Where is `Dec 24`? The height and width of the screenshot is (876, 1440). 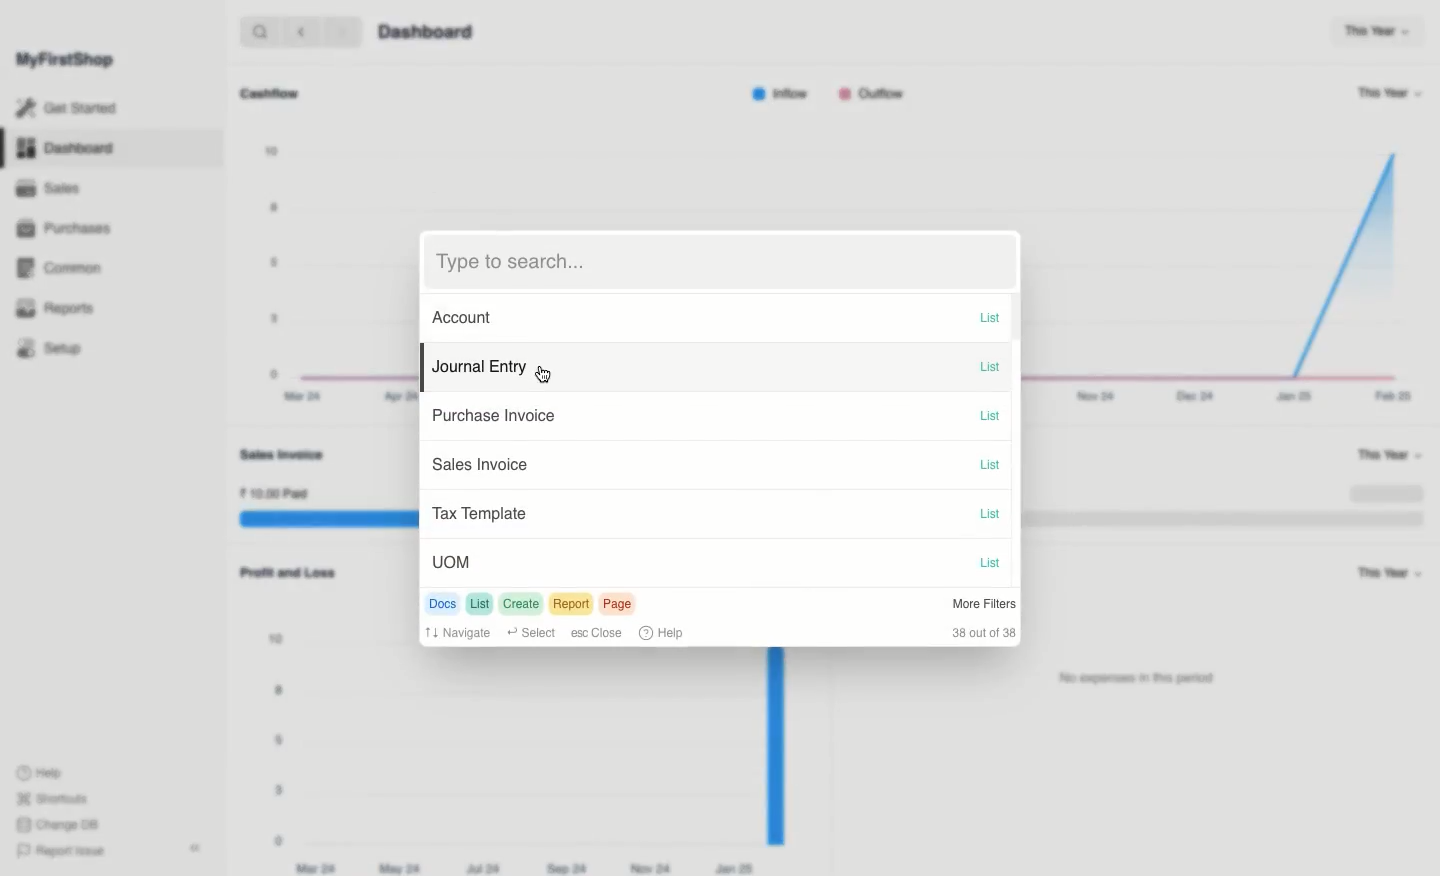 Dec 24 is located at coordinates (1195, 396).